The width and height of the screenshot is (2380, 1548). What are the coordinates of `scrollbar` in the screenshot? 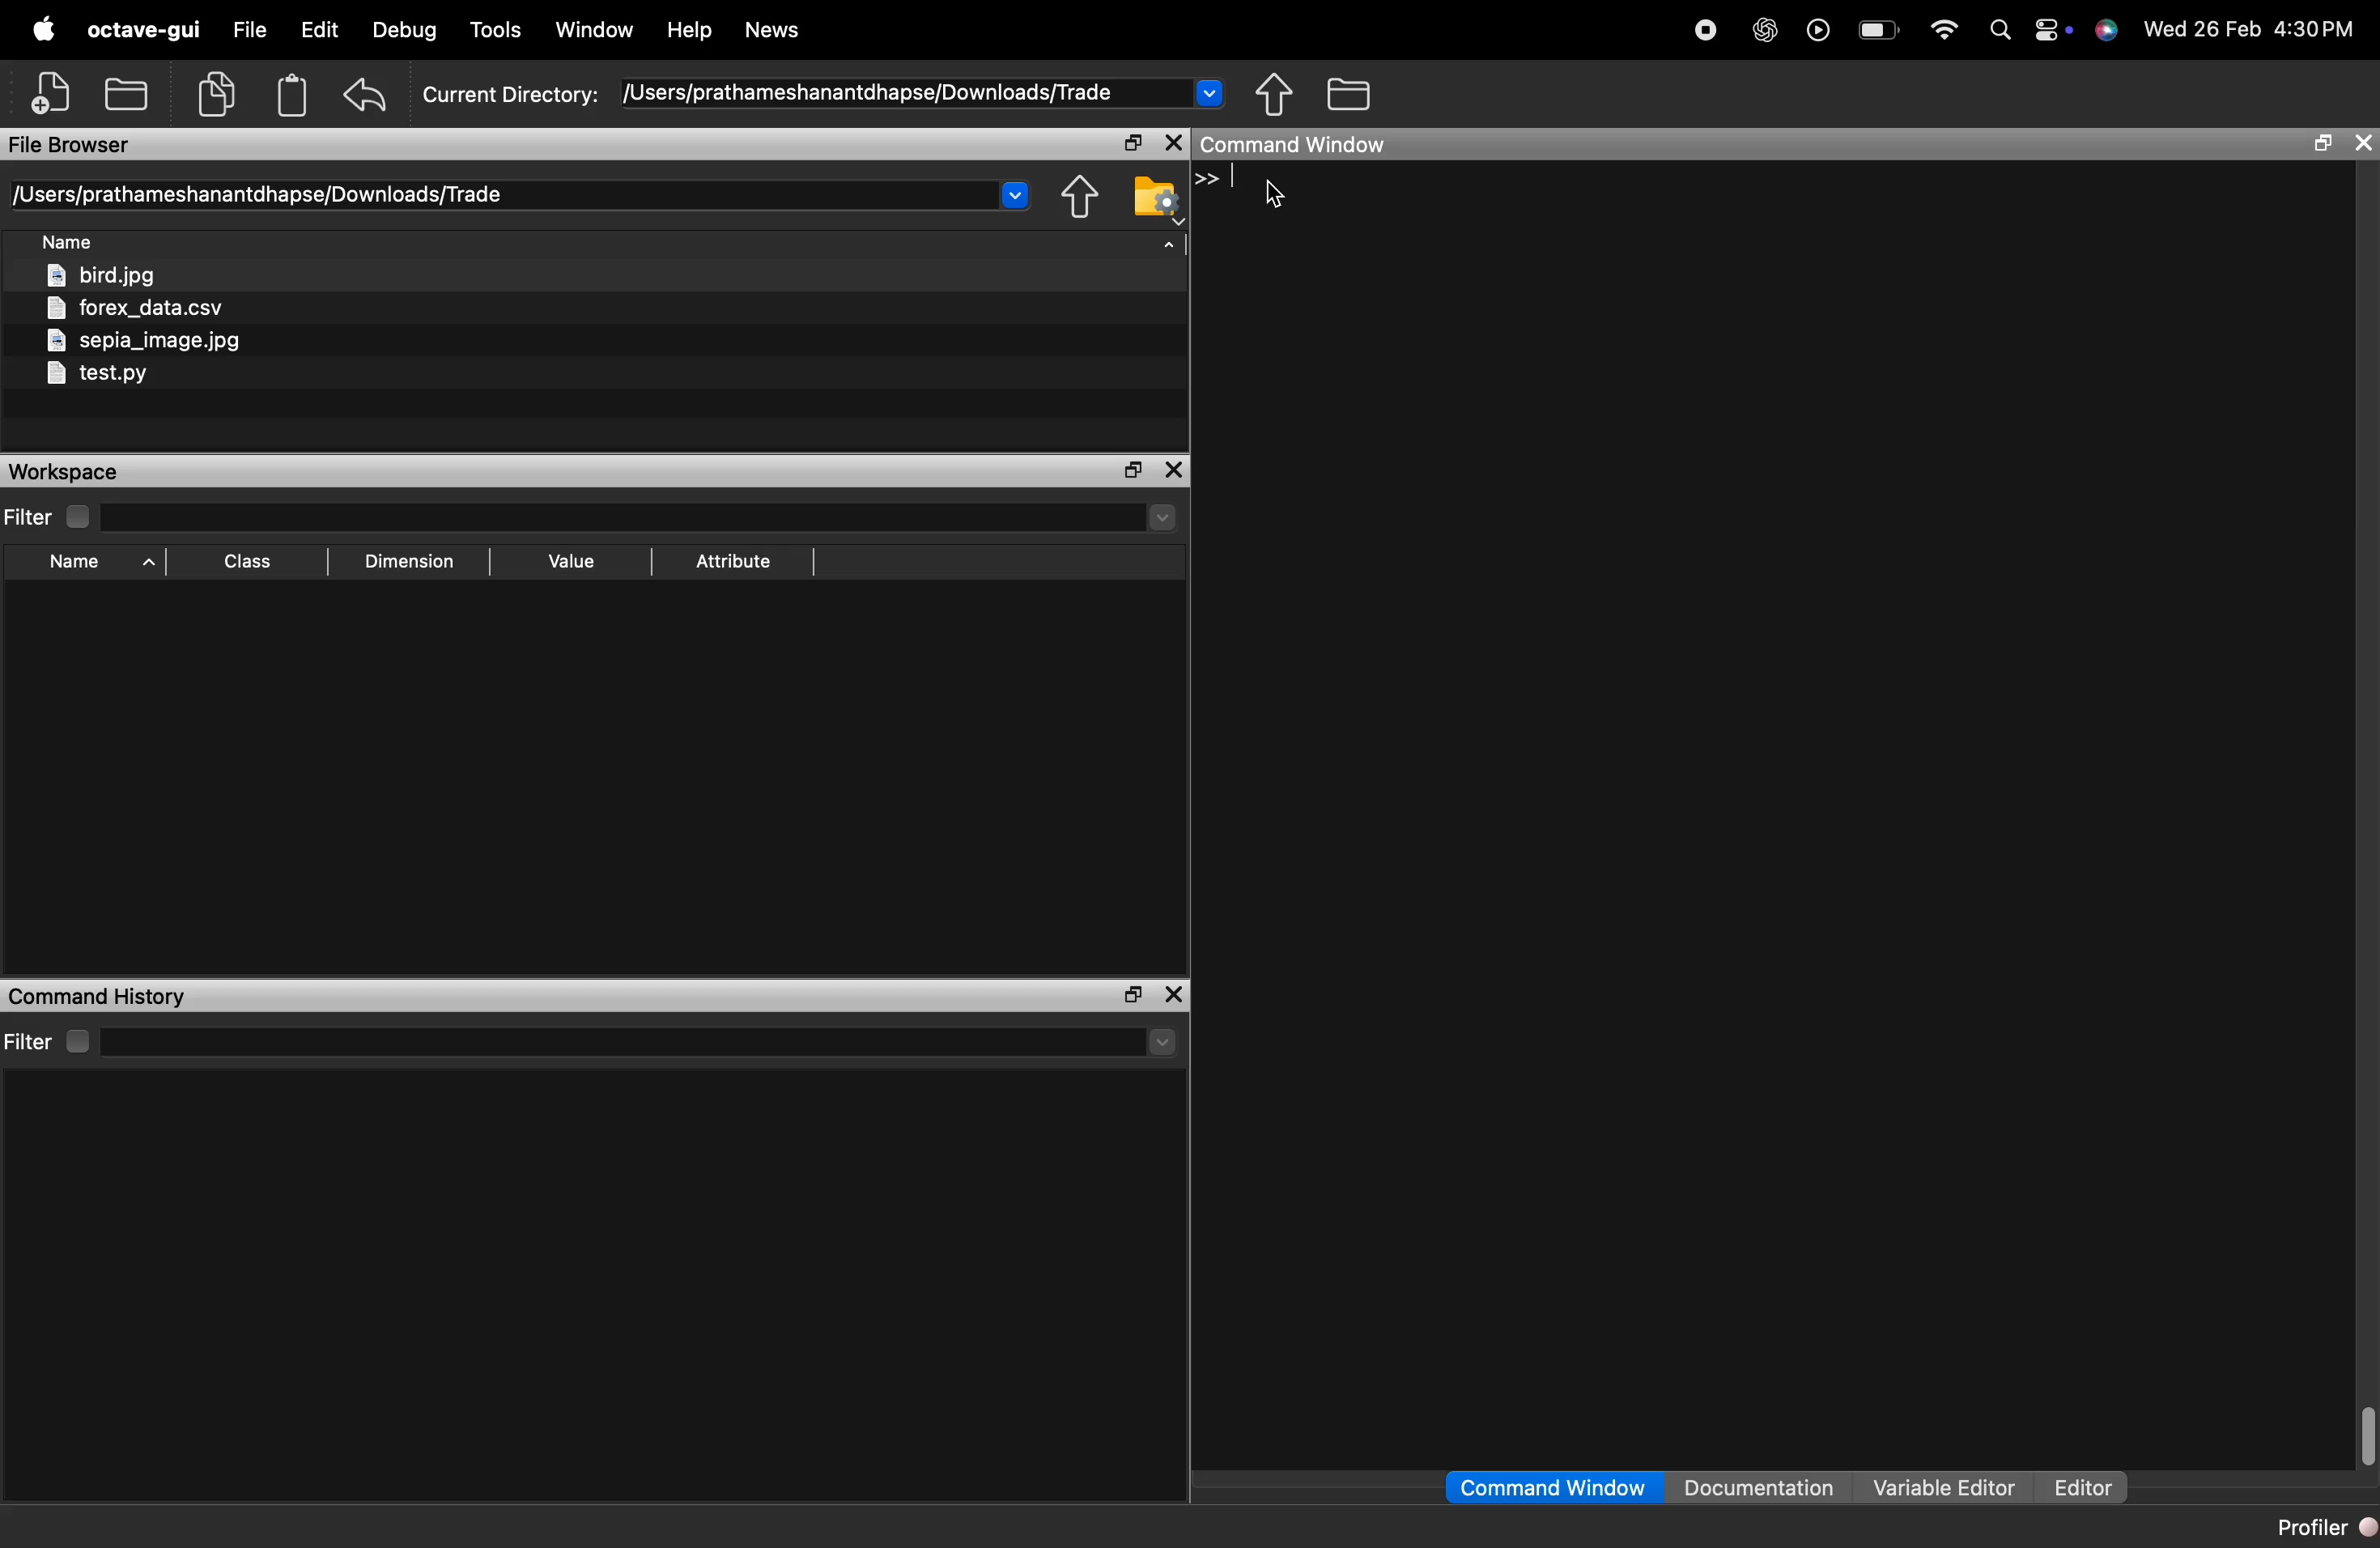 It's located at (2364, 1437).